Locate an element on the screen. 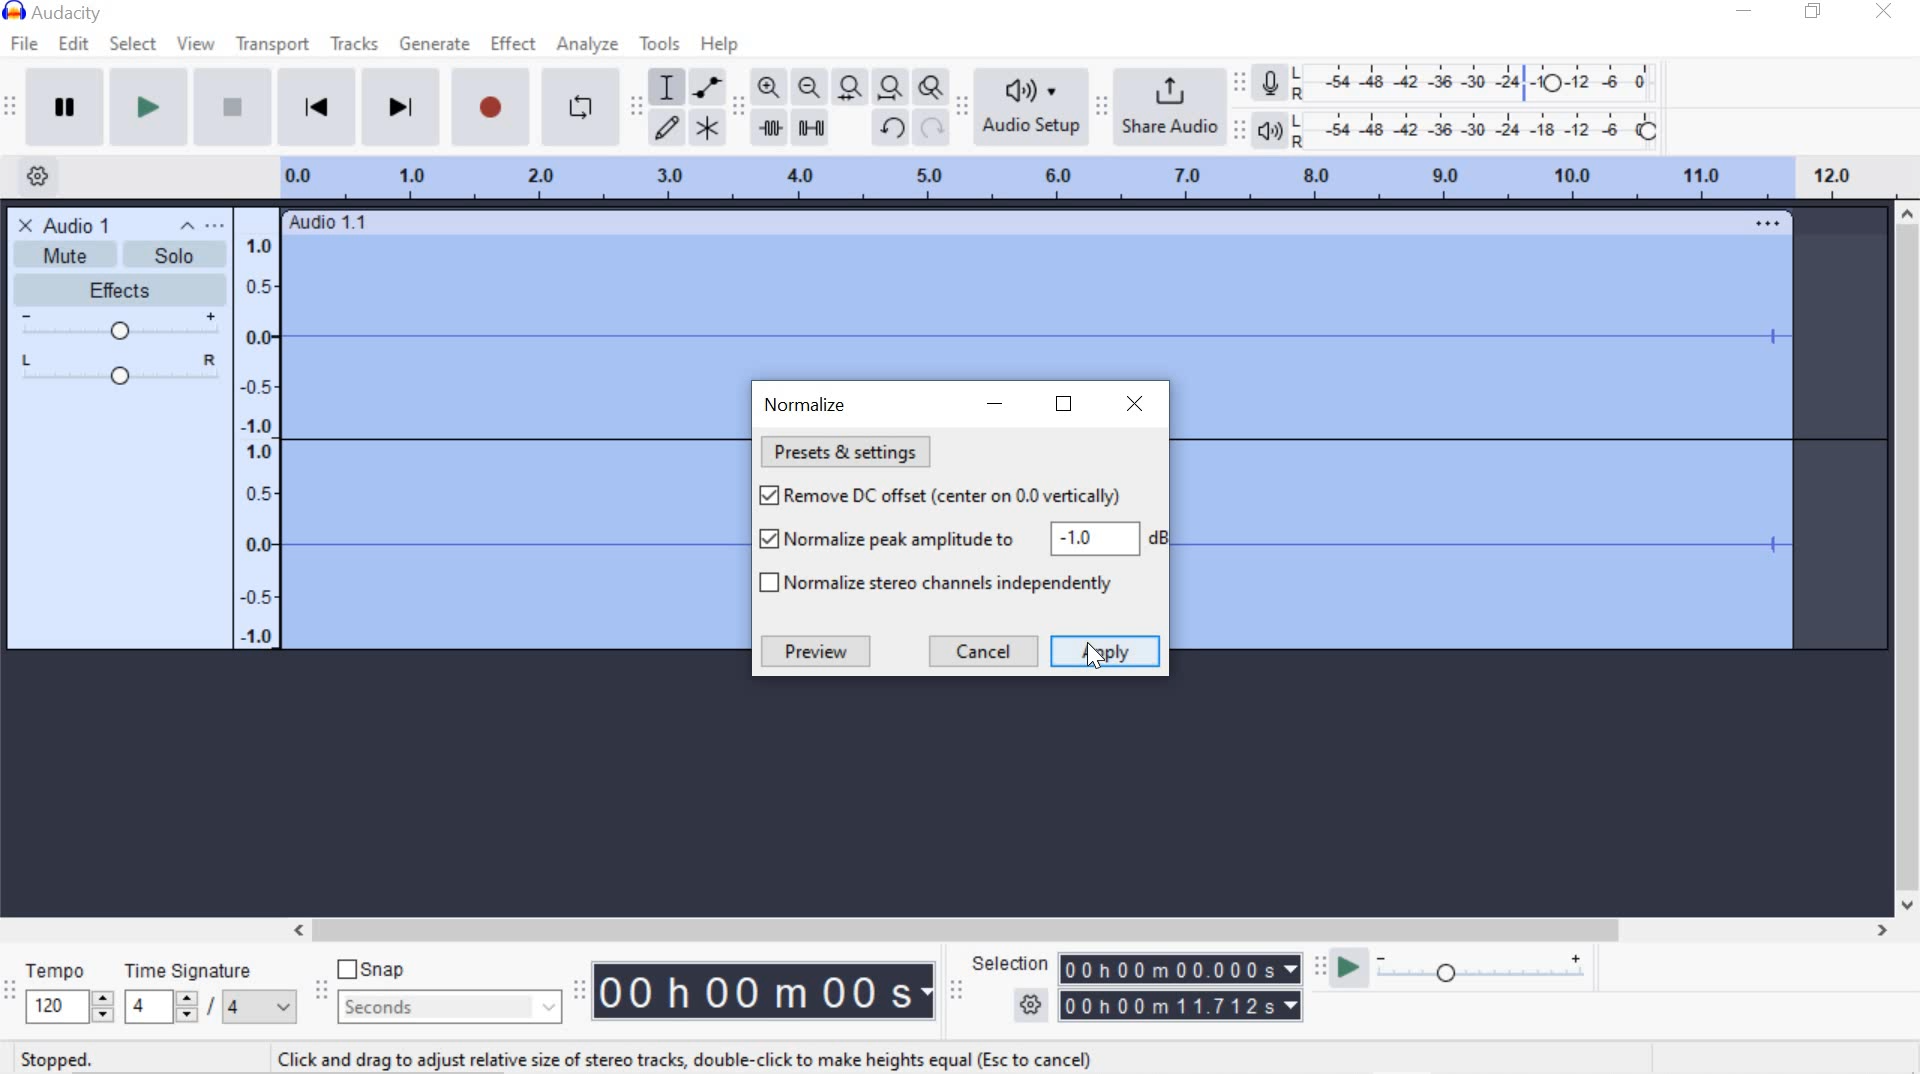 The image size is (1920, 1074). restore down is located at coordinates (1817, 12).